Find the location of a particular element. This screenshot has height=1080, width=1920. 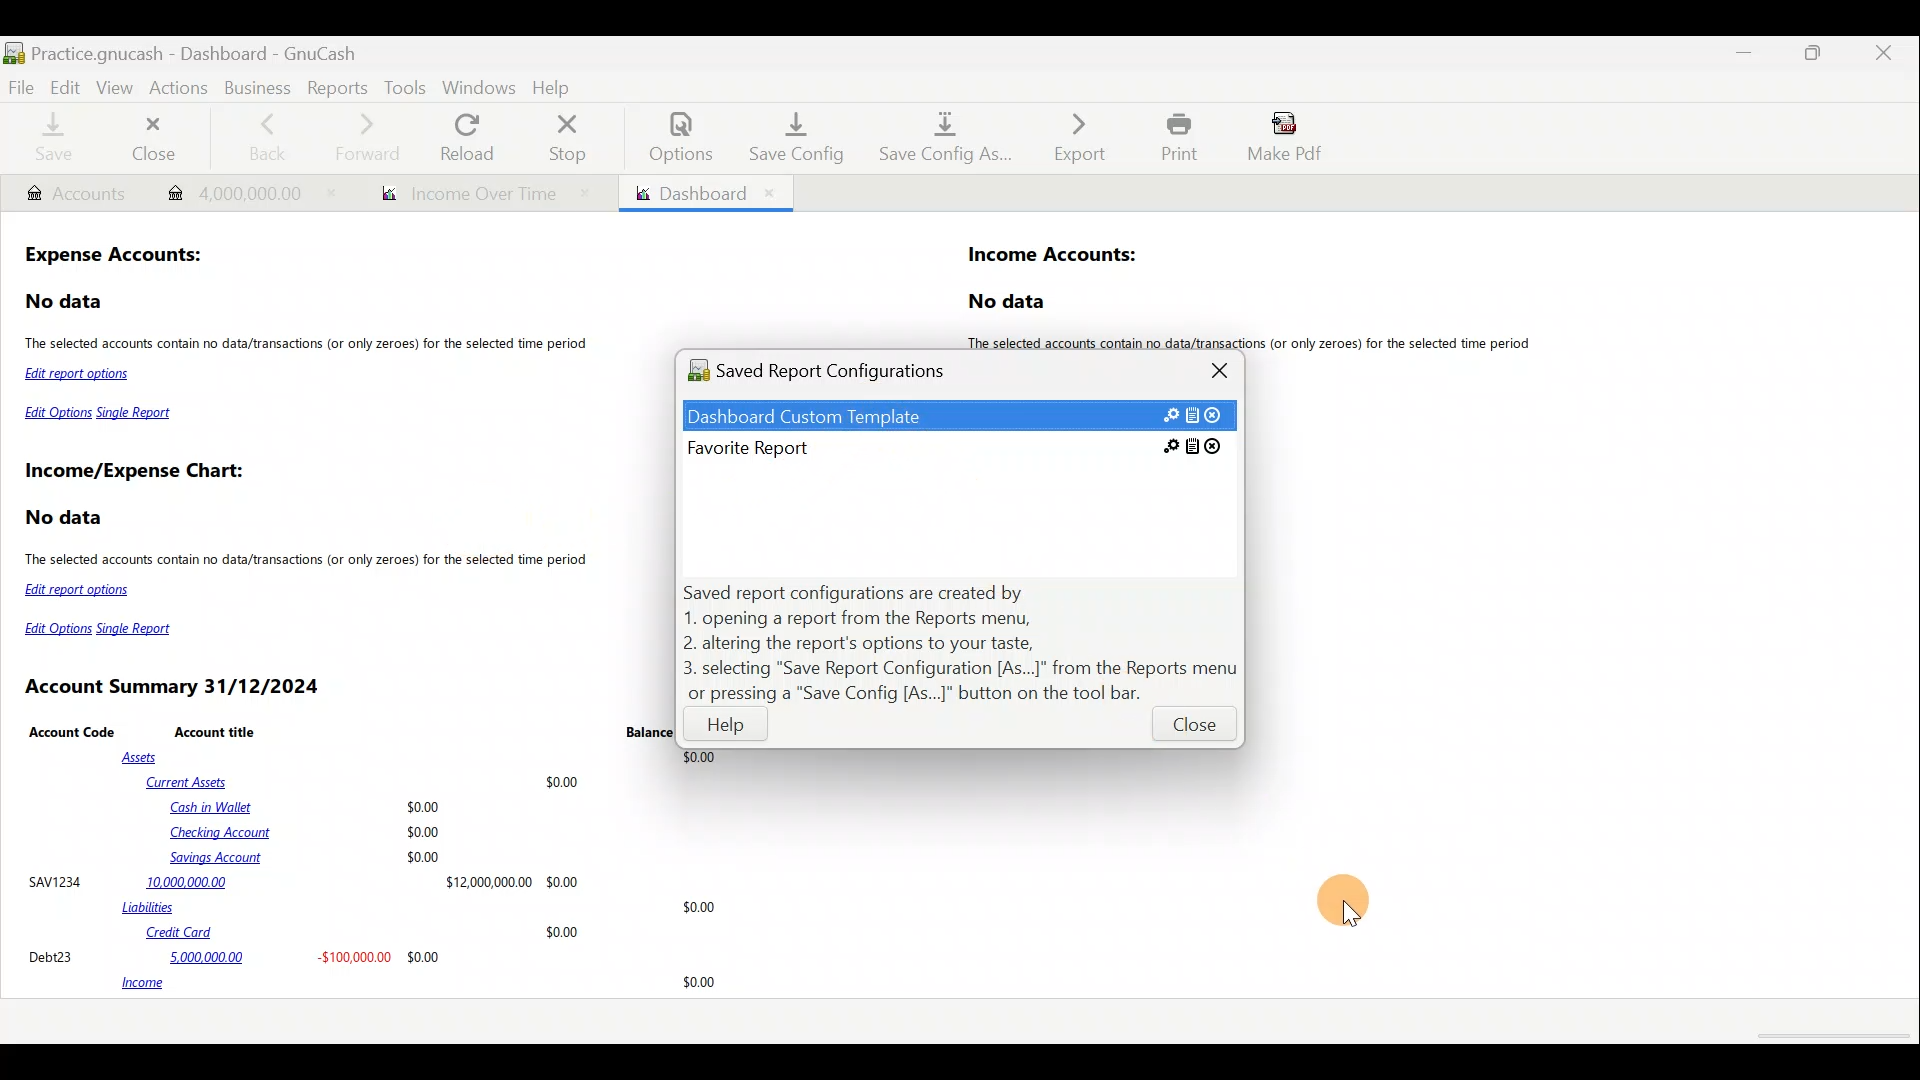

Close is located at coordinates (1885, 56).